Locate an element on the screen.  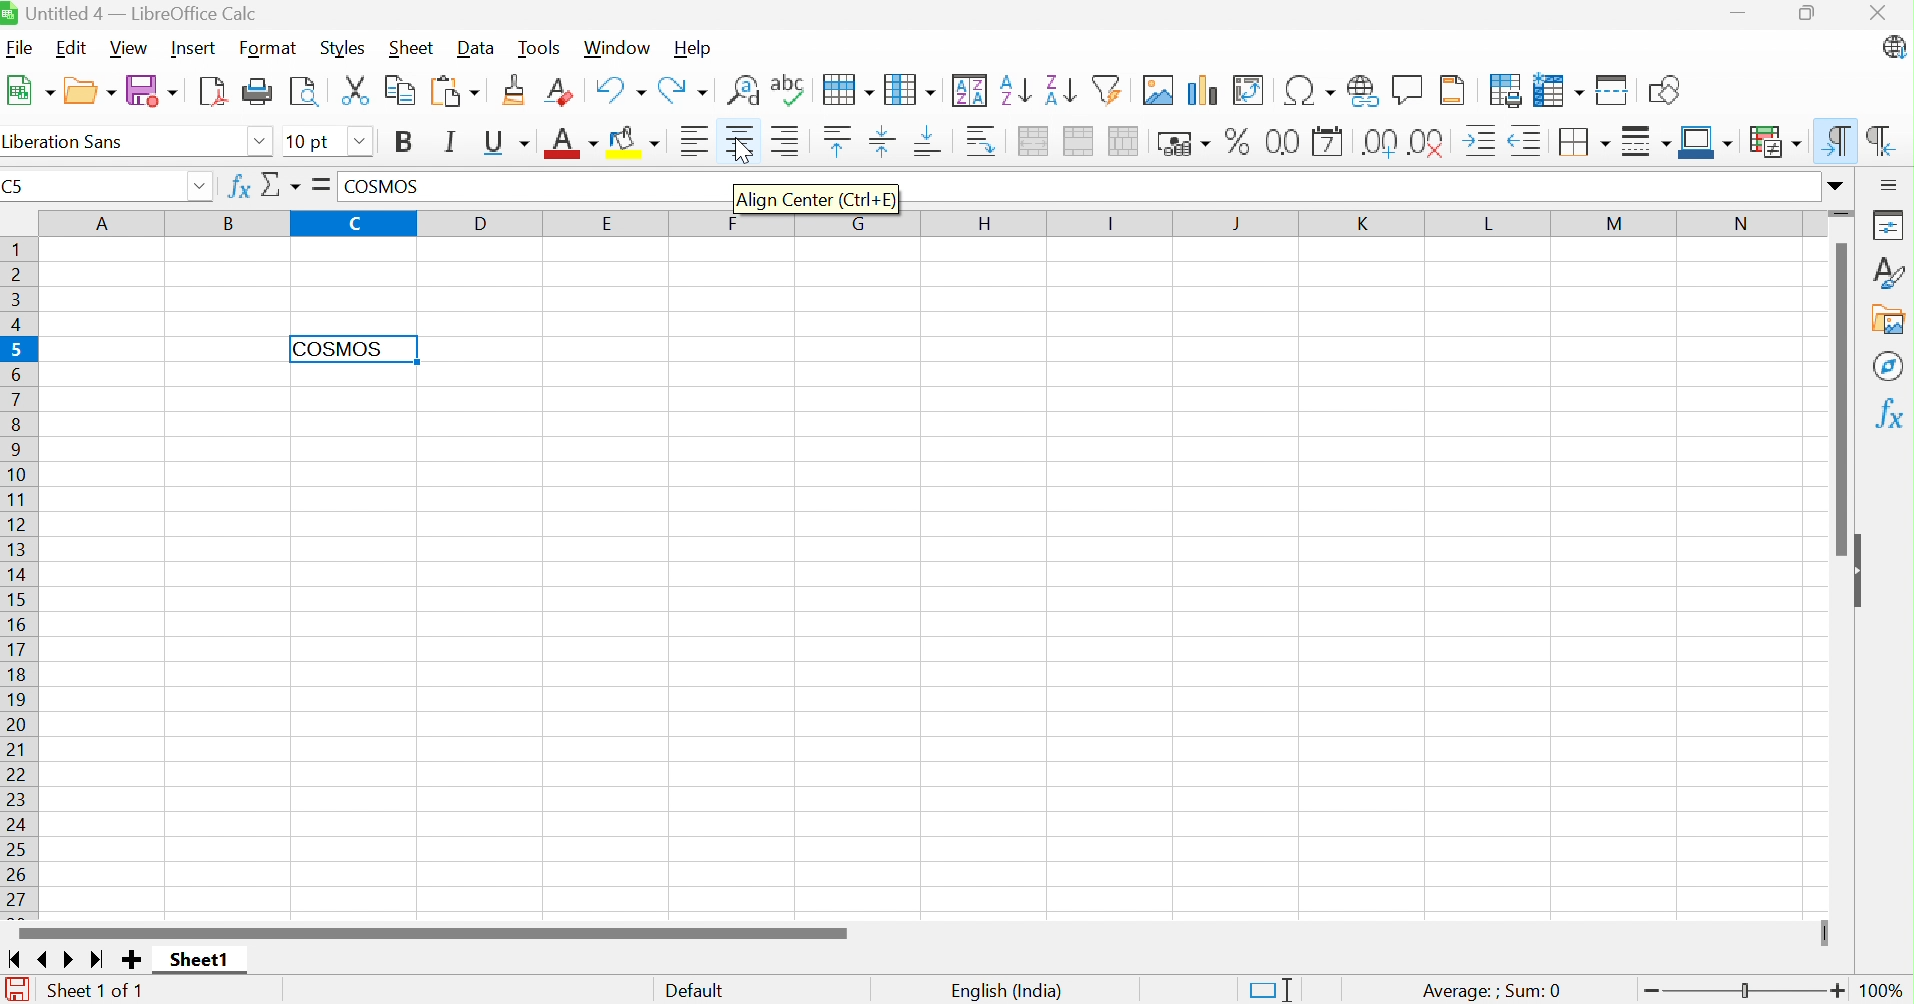
Underline is located at coordinates (507, 145).